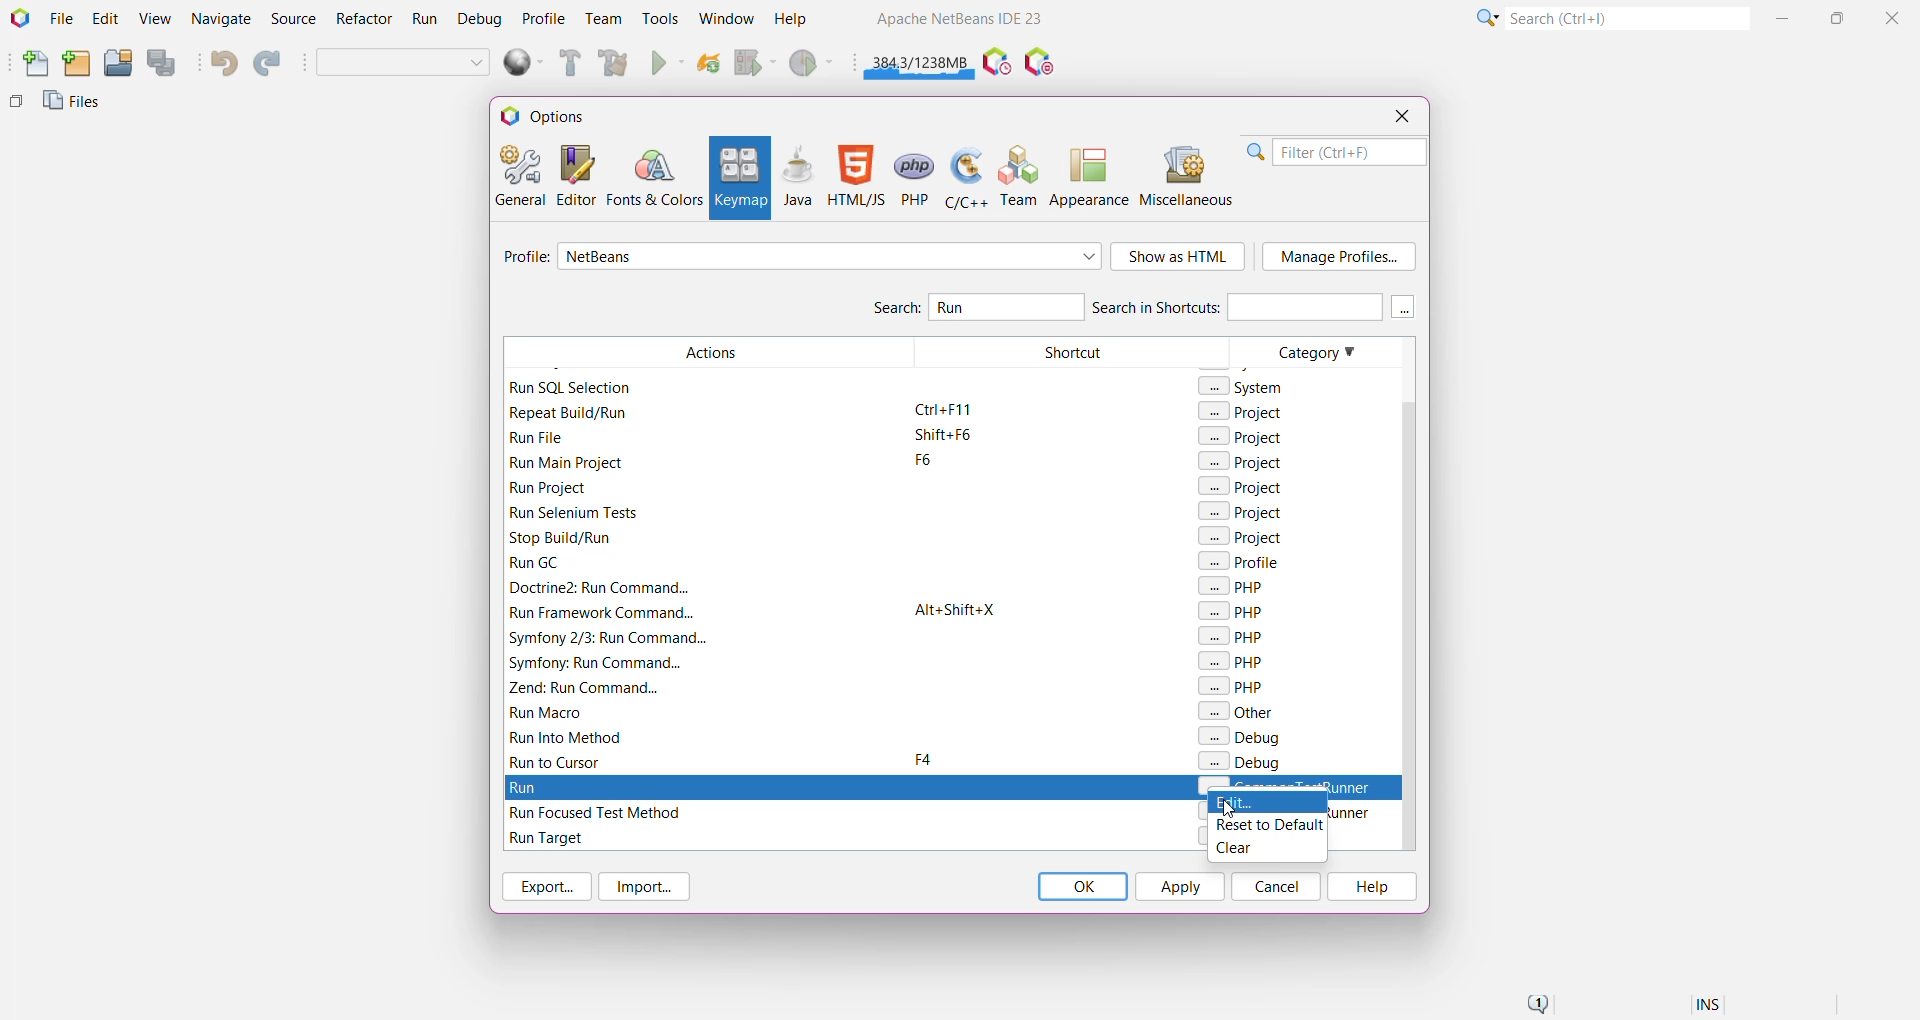 Image resolution: width=1920 pixels, height=1020 pixels. Describe the element at coordinates (523, 259) in the screenshot. I see `Profile` at that location.